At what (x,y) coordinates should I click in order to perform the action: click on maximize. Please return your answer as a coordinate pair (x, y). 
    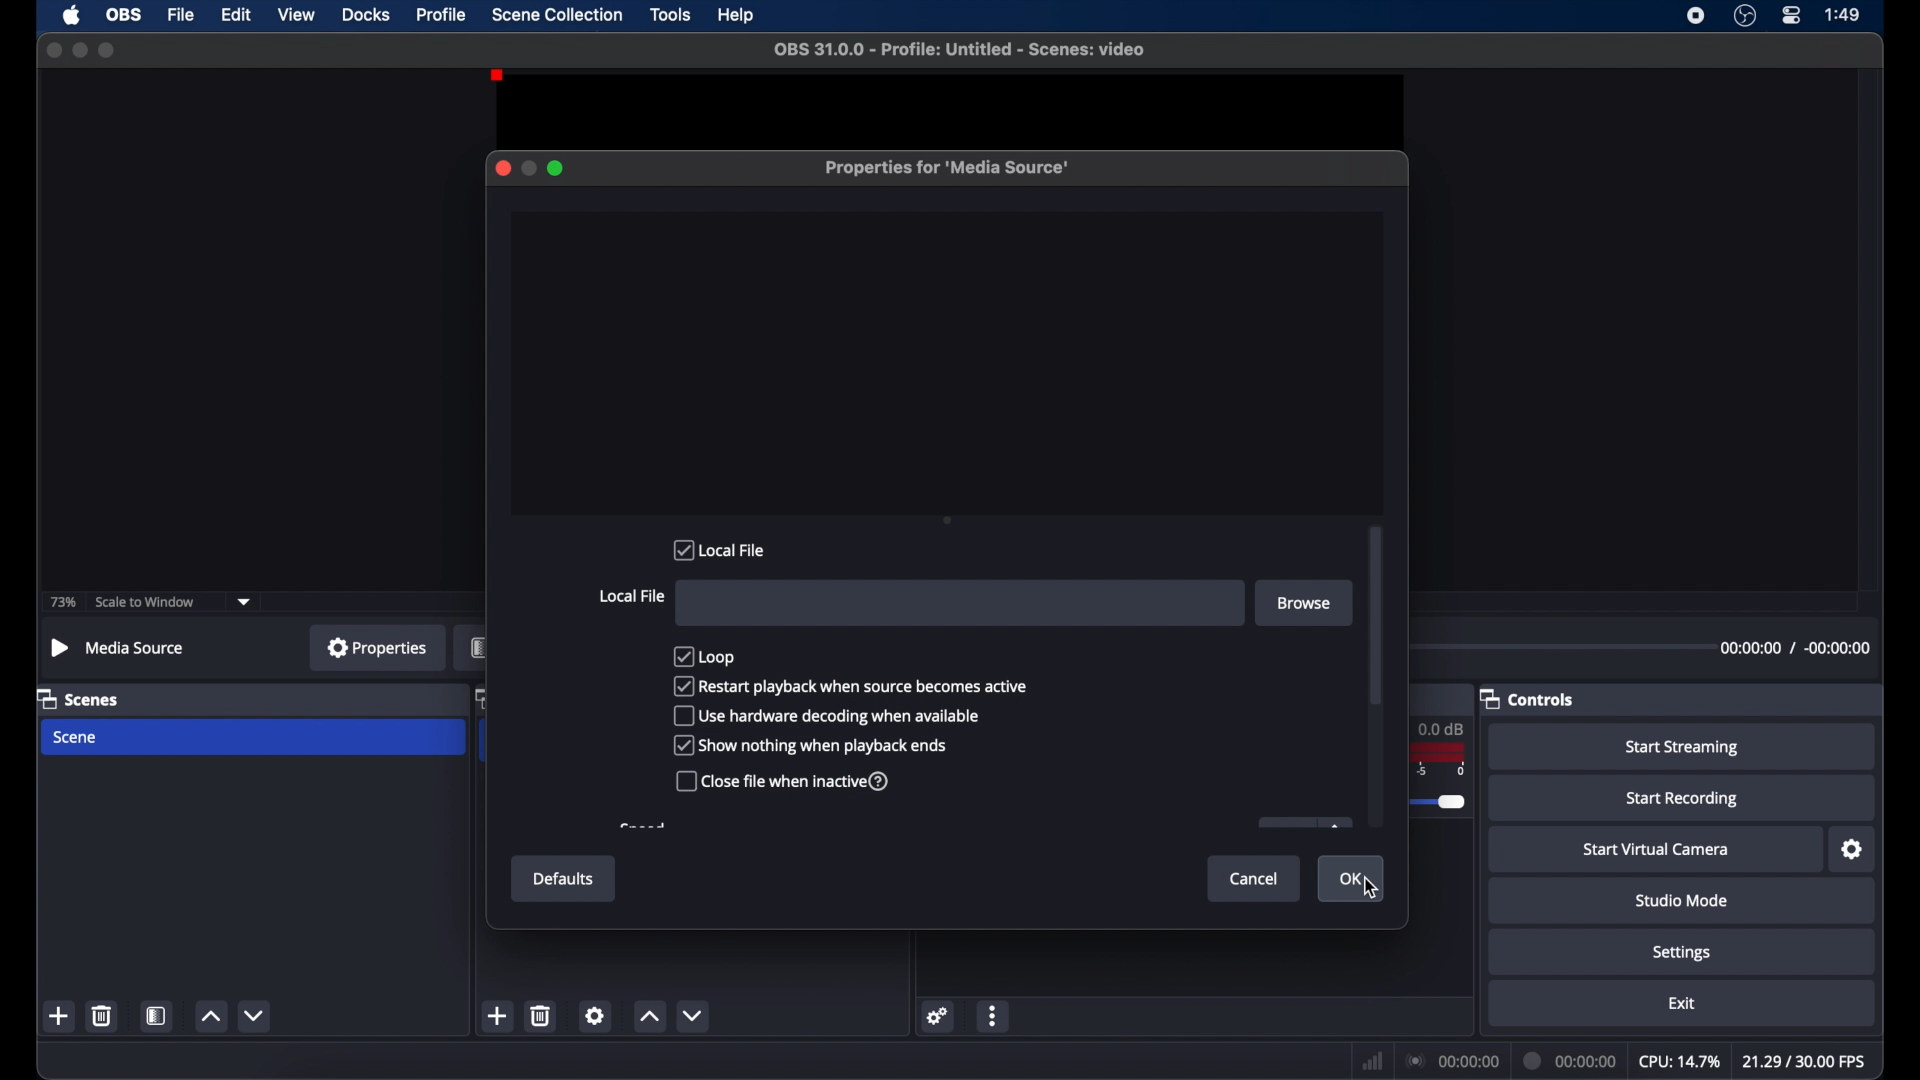
    Looking at the image, I should click on (110, 50).